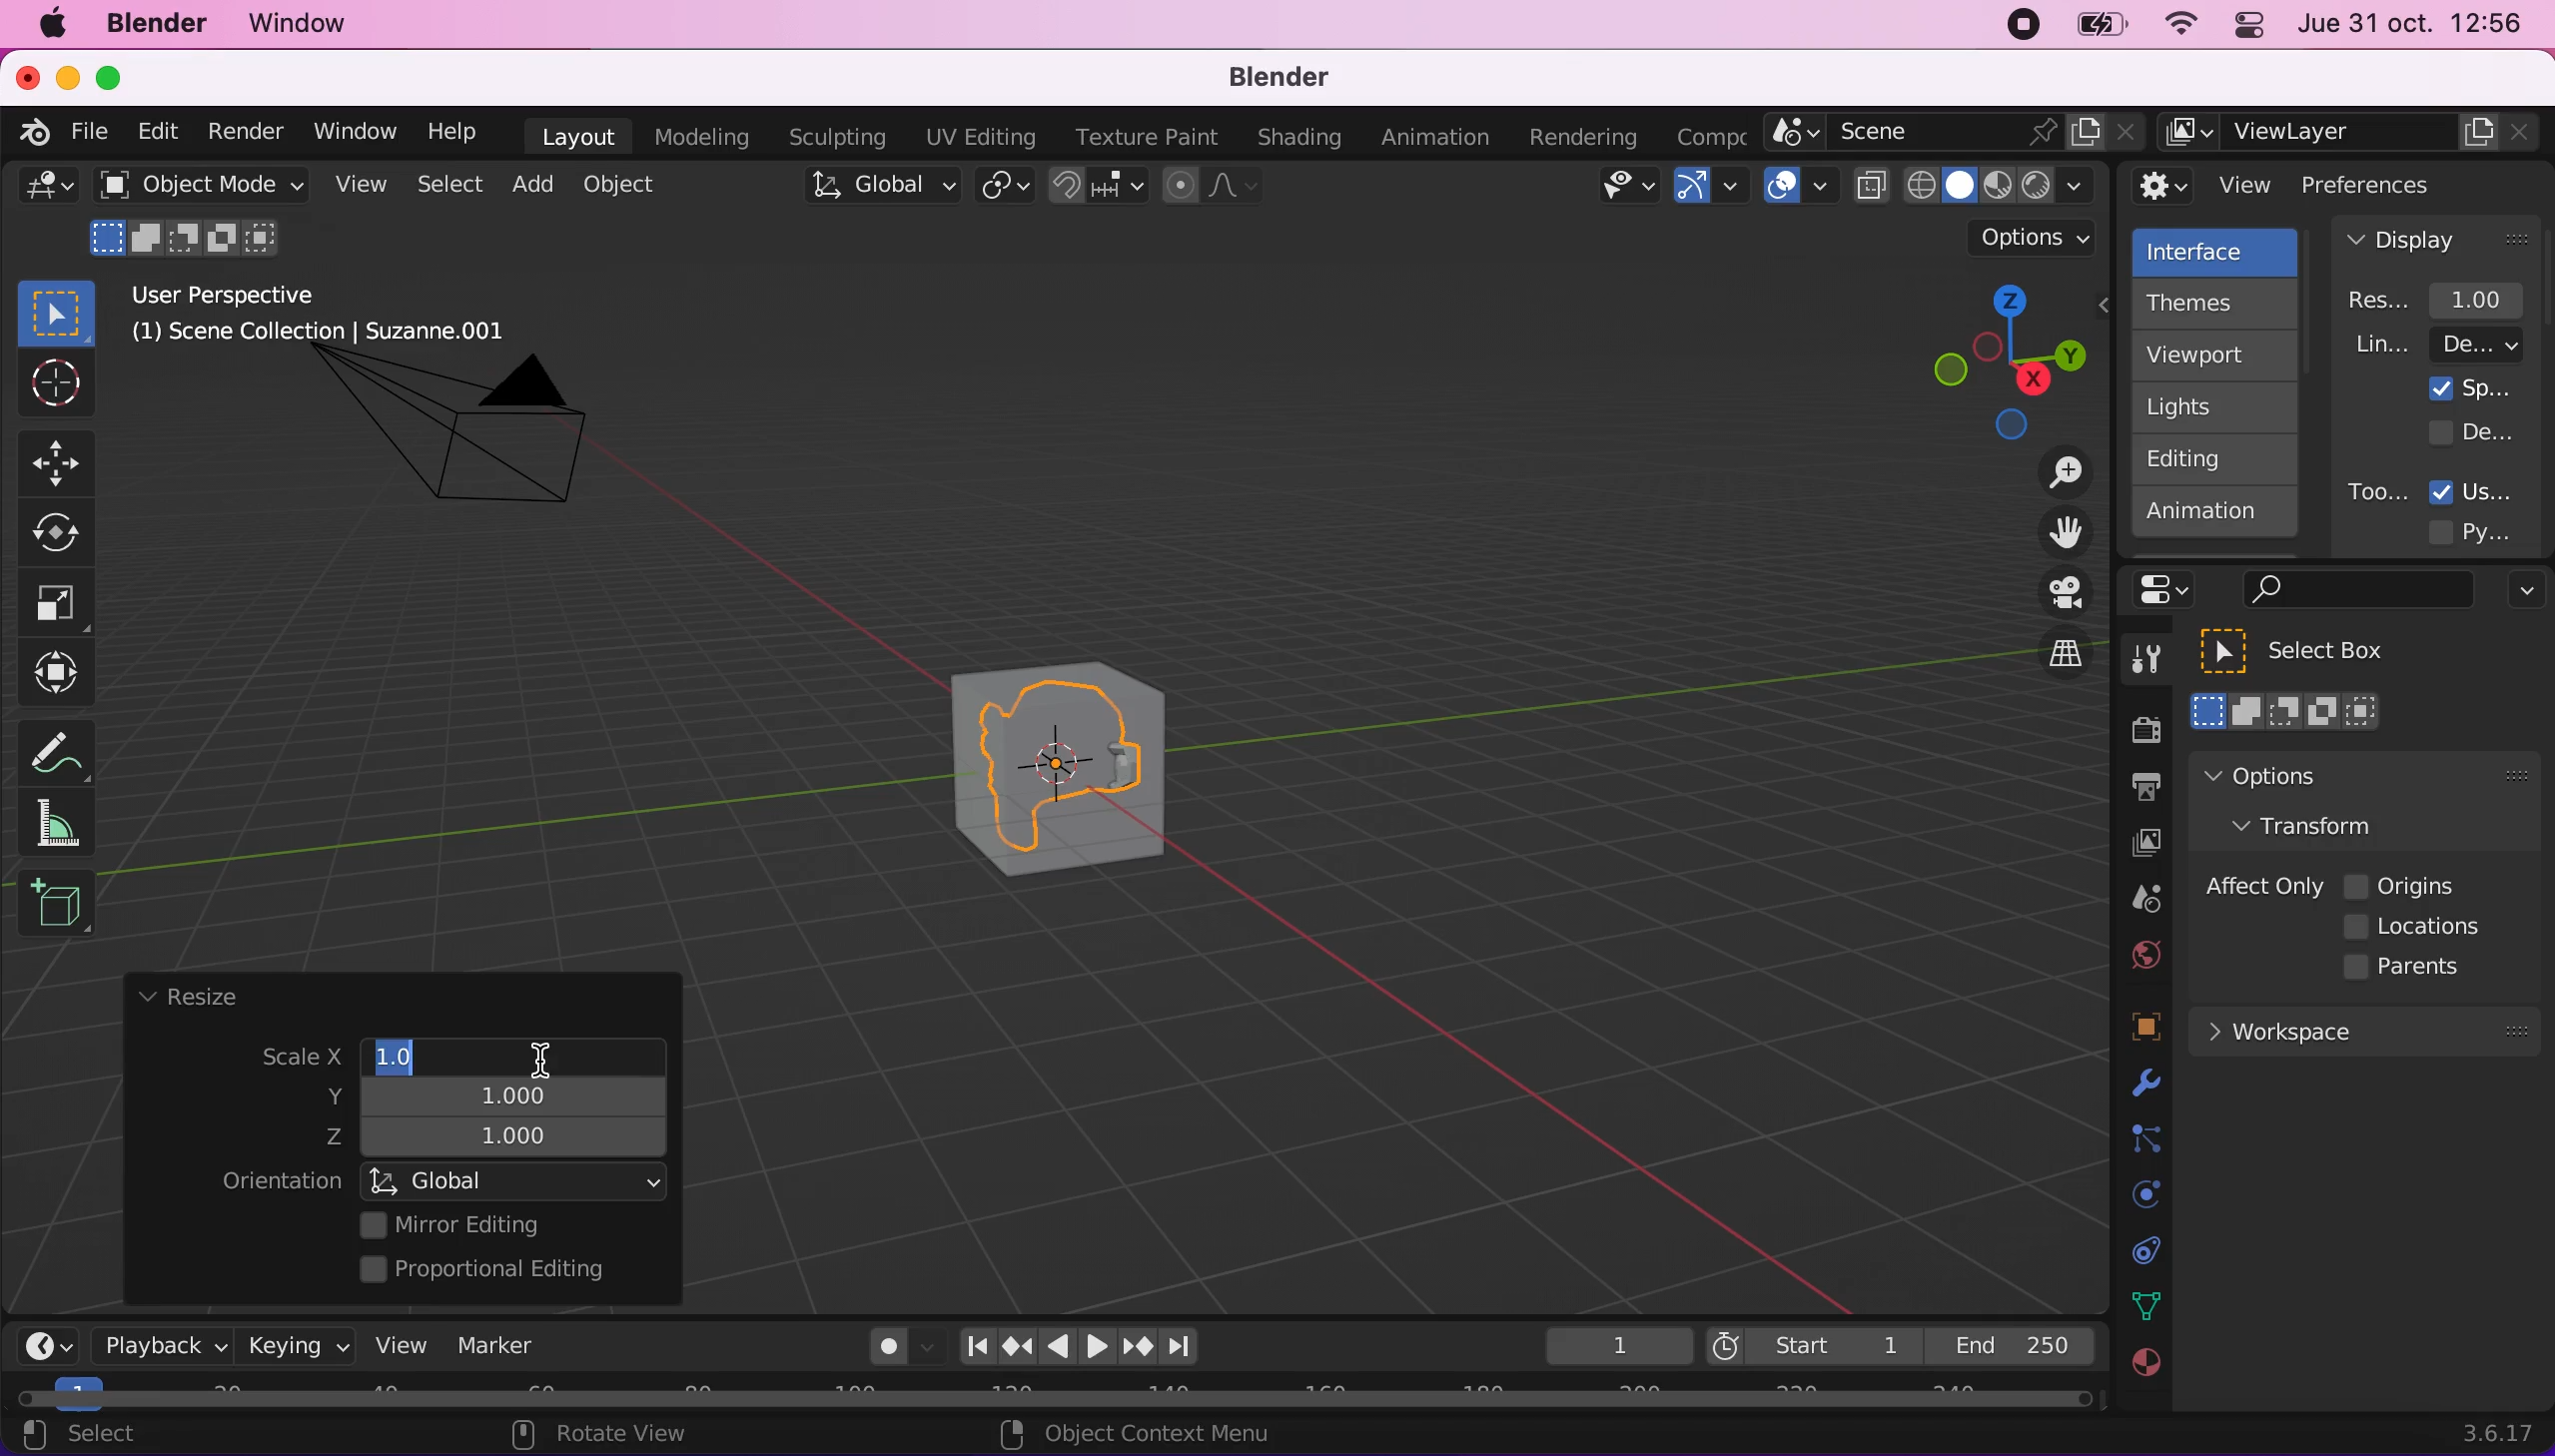 Image resolution: width=2555 pixels, height=1456 pixels. I want to click on interface, so click(2218, 249).